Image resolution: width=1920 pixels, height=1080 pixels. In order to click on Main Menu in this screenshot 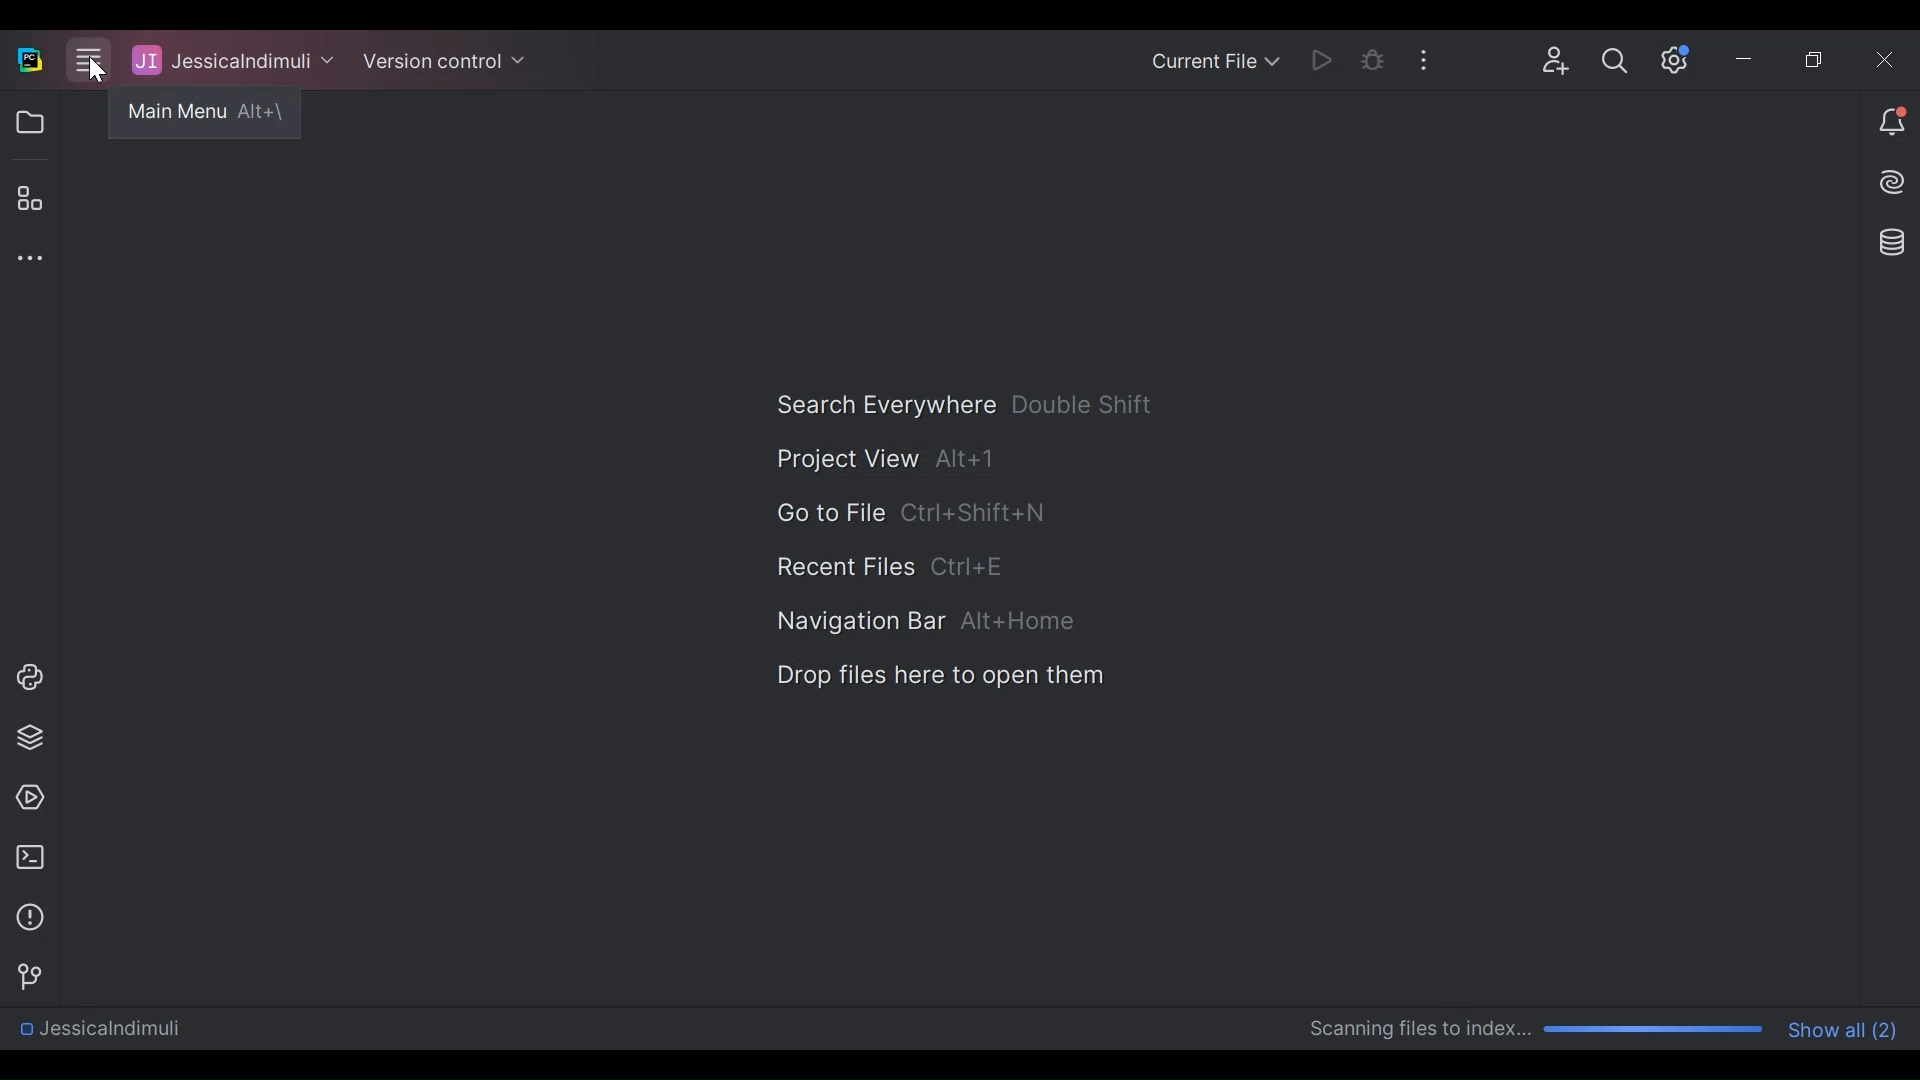, I will do `click(89, 59)`.